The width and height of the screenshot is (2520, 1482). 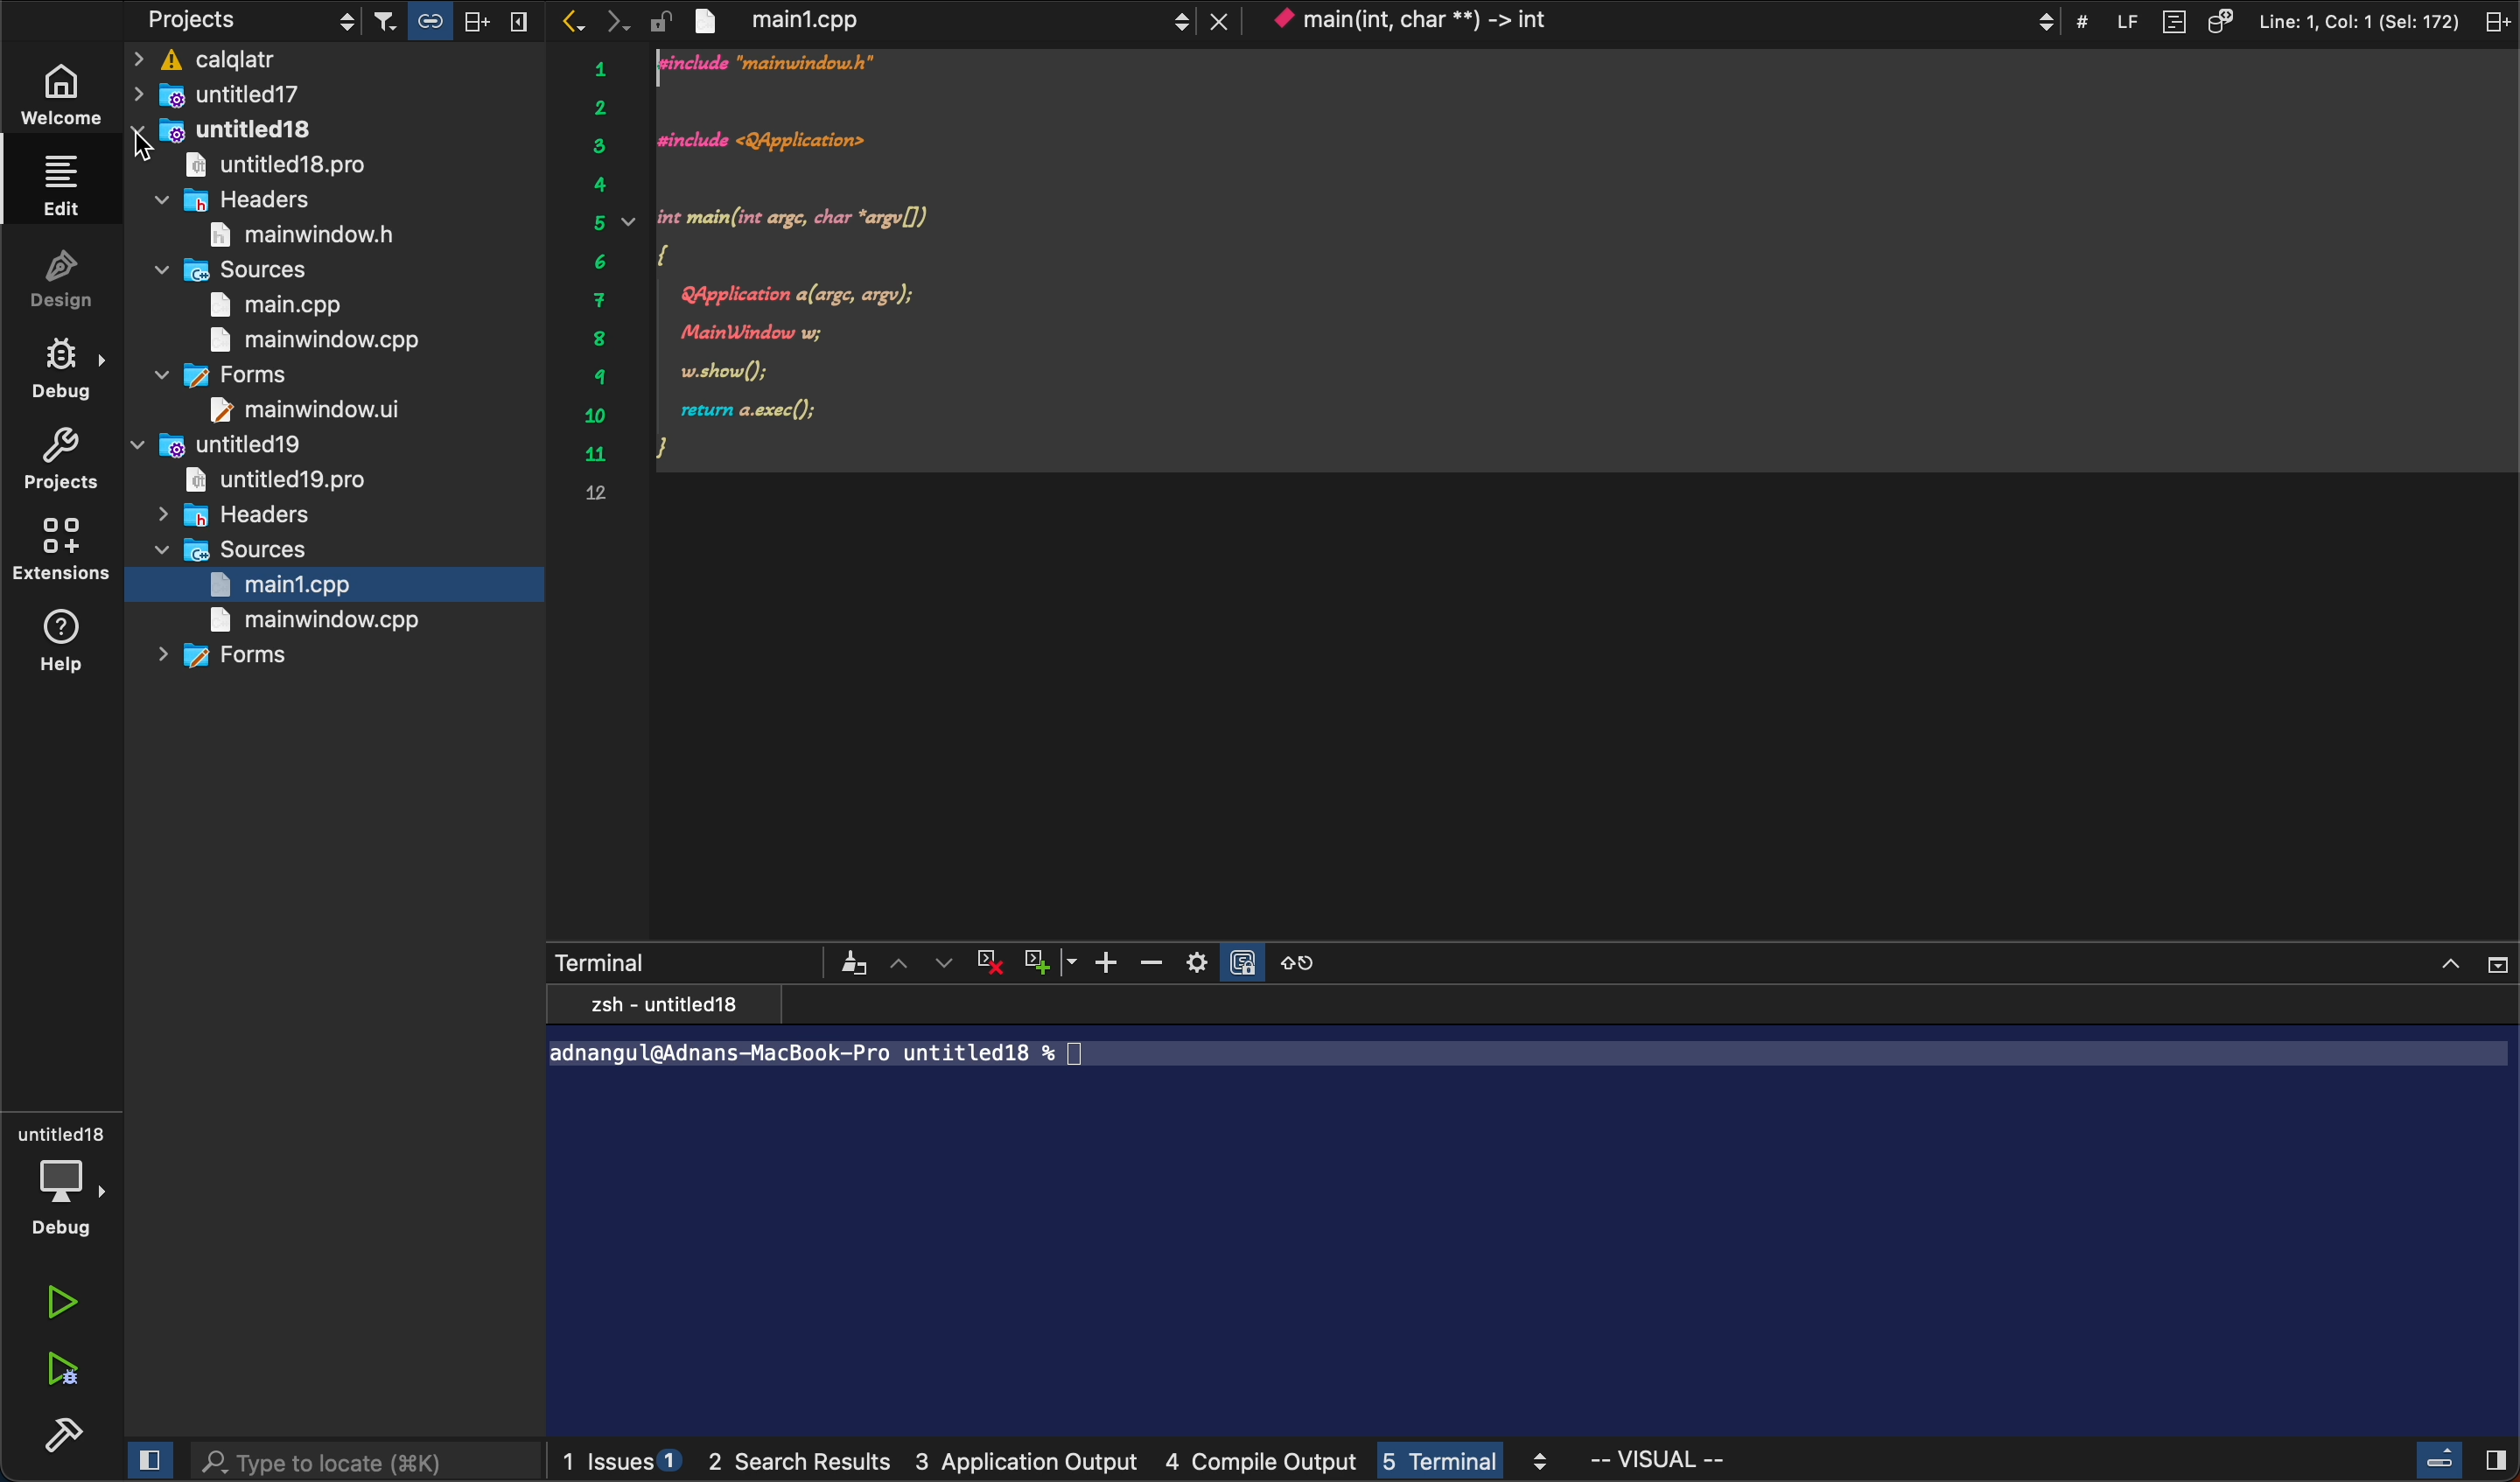 What do you see at coordinates (64, 1433) in the screenshot?
I see `build` at bounding box center [64, 1433].